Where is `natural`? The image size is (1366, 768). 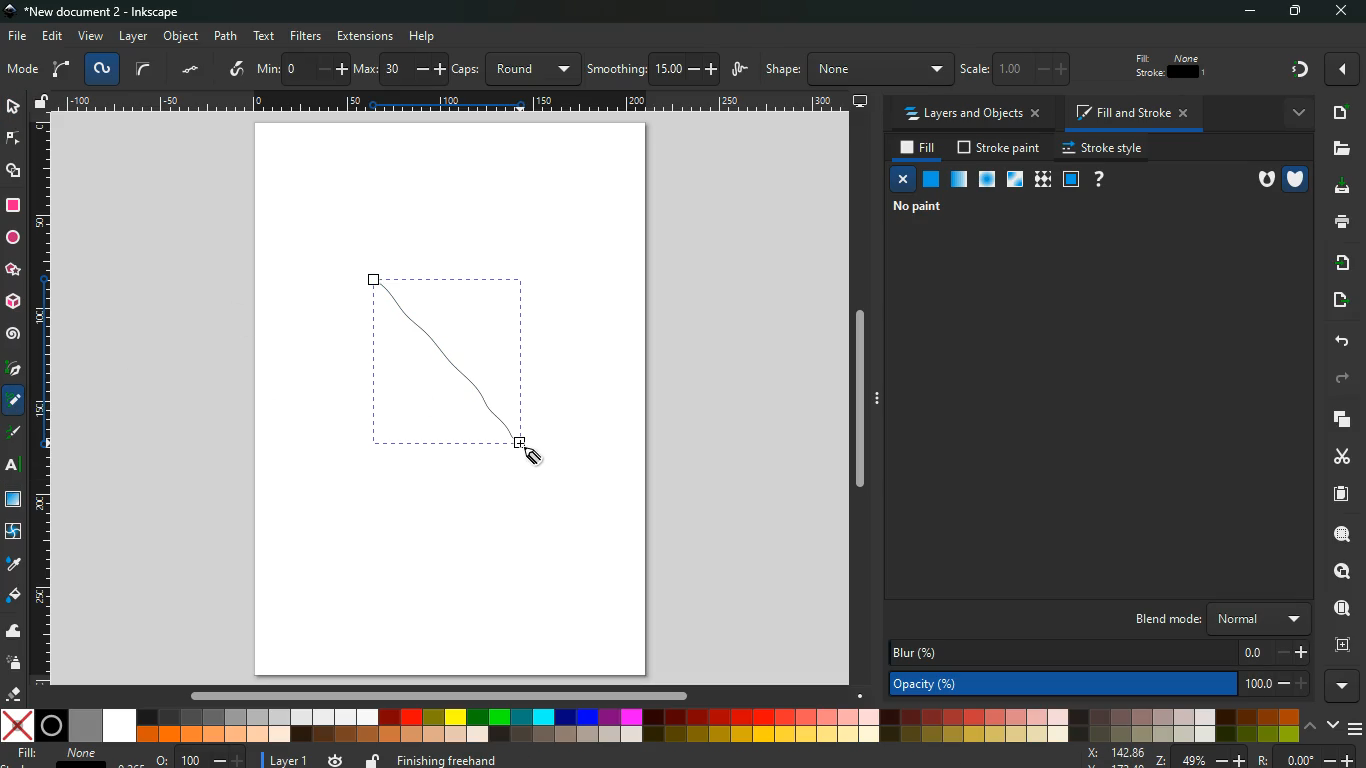 natural is located at coordinates (931, 178).